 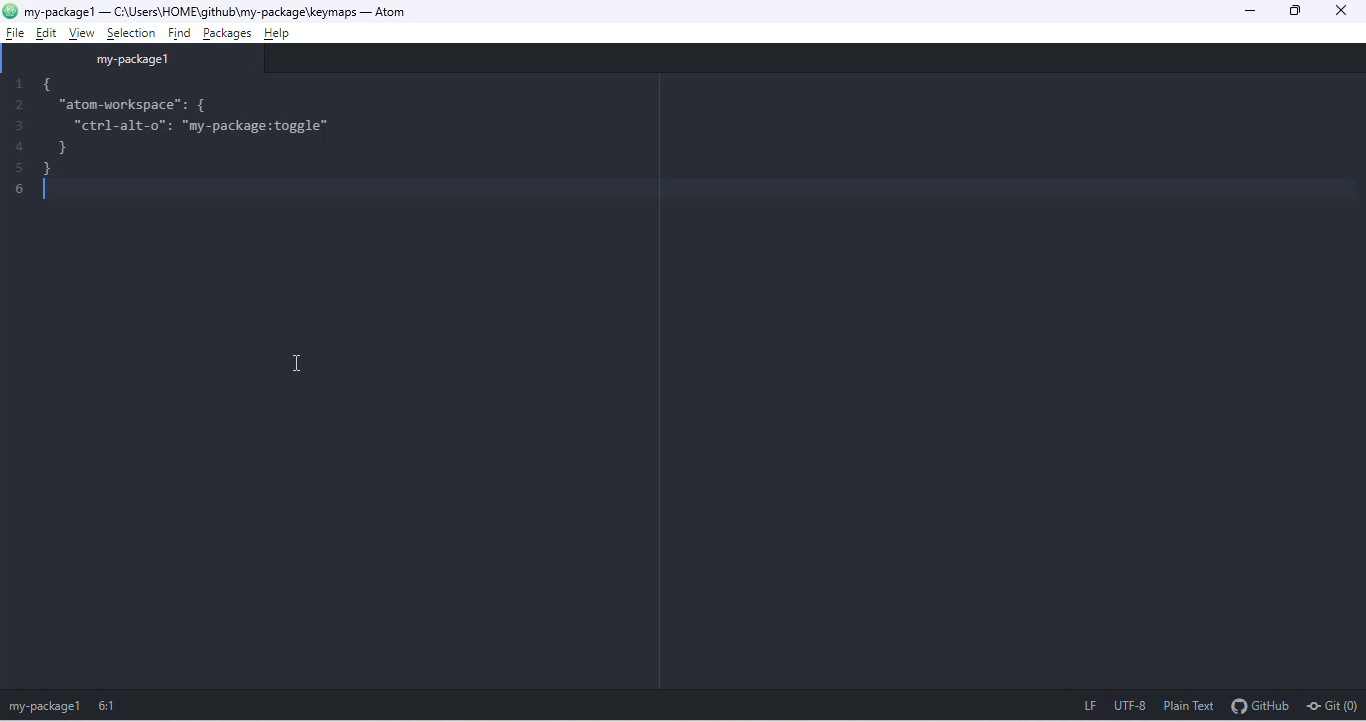 I want to click on plain text, so click(x=1191, y=707).